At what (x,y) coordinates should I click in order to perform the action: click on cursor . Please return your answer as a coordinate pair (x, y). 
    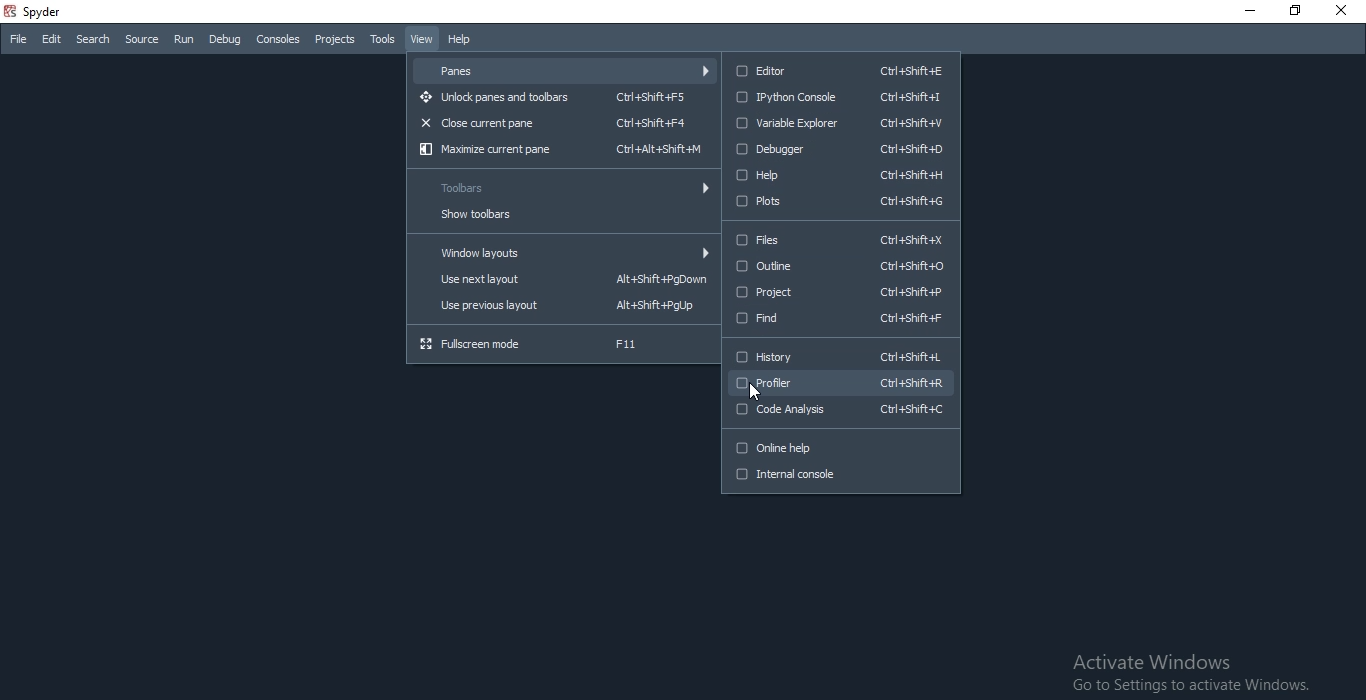
    Looking at the image, I should click on (757, 394).